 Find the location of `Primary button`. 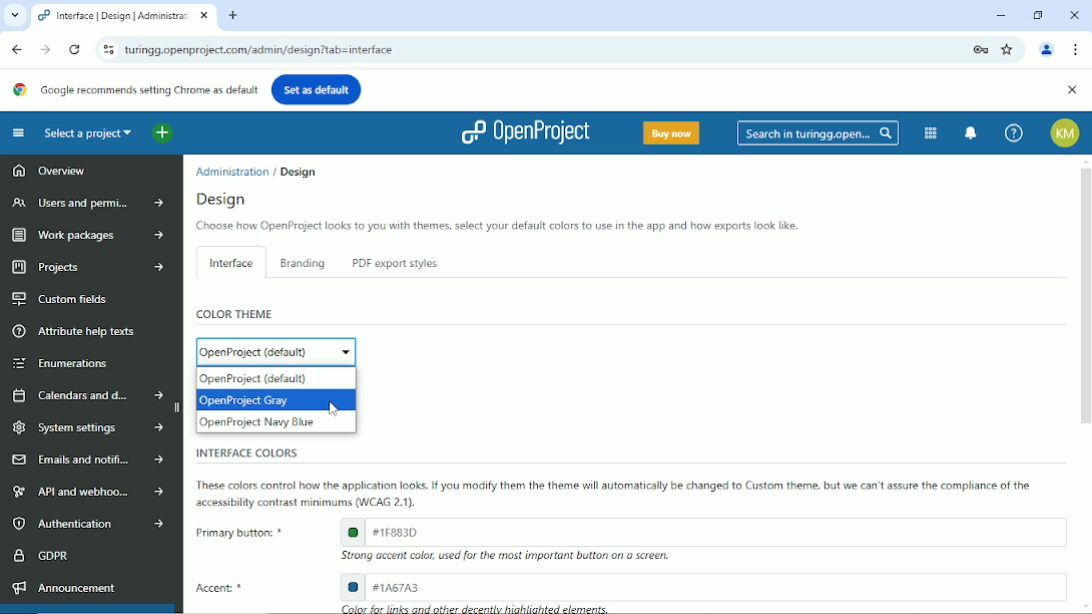

Primary button is located at coordinates (236, 532).